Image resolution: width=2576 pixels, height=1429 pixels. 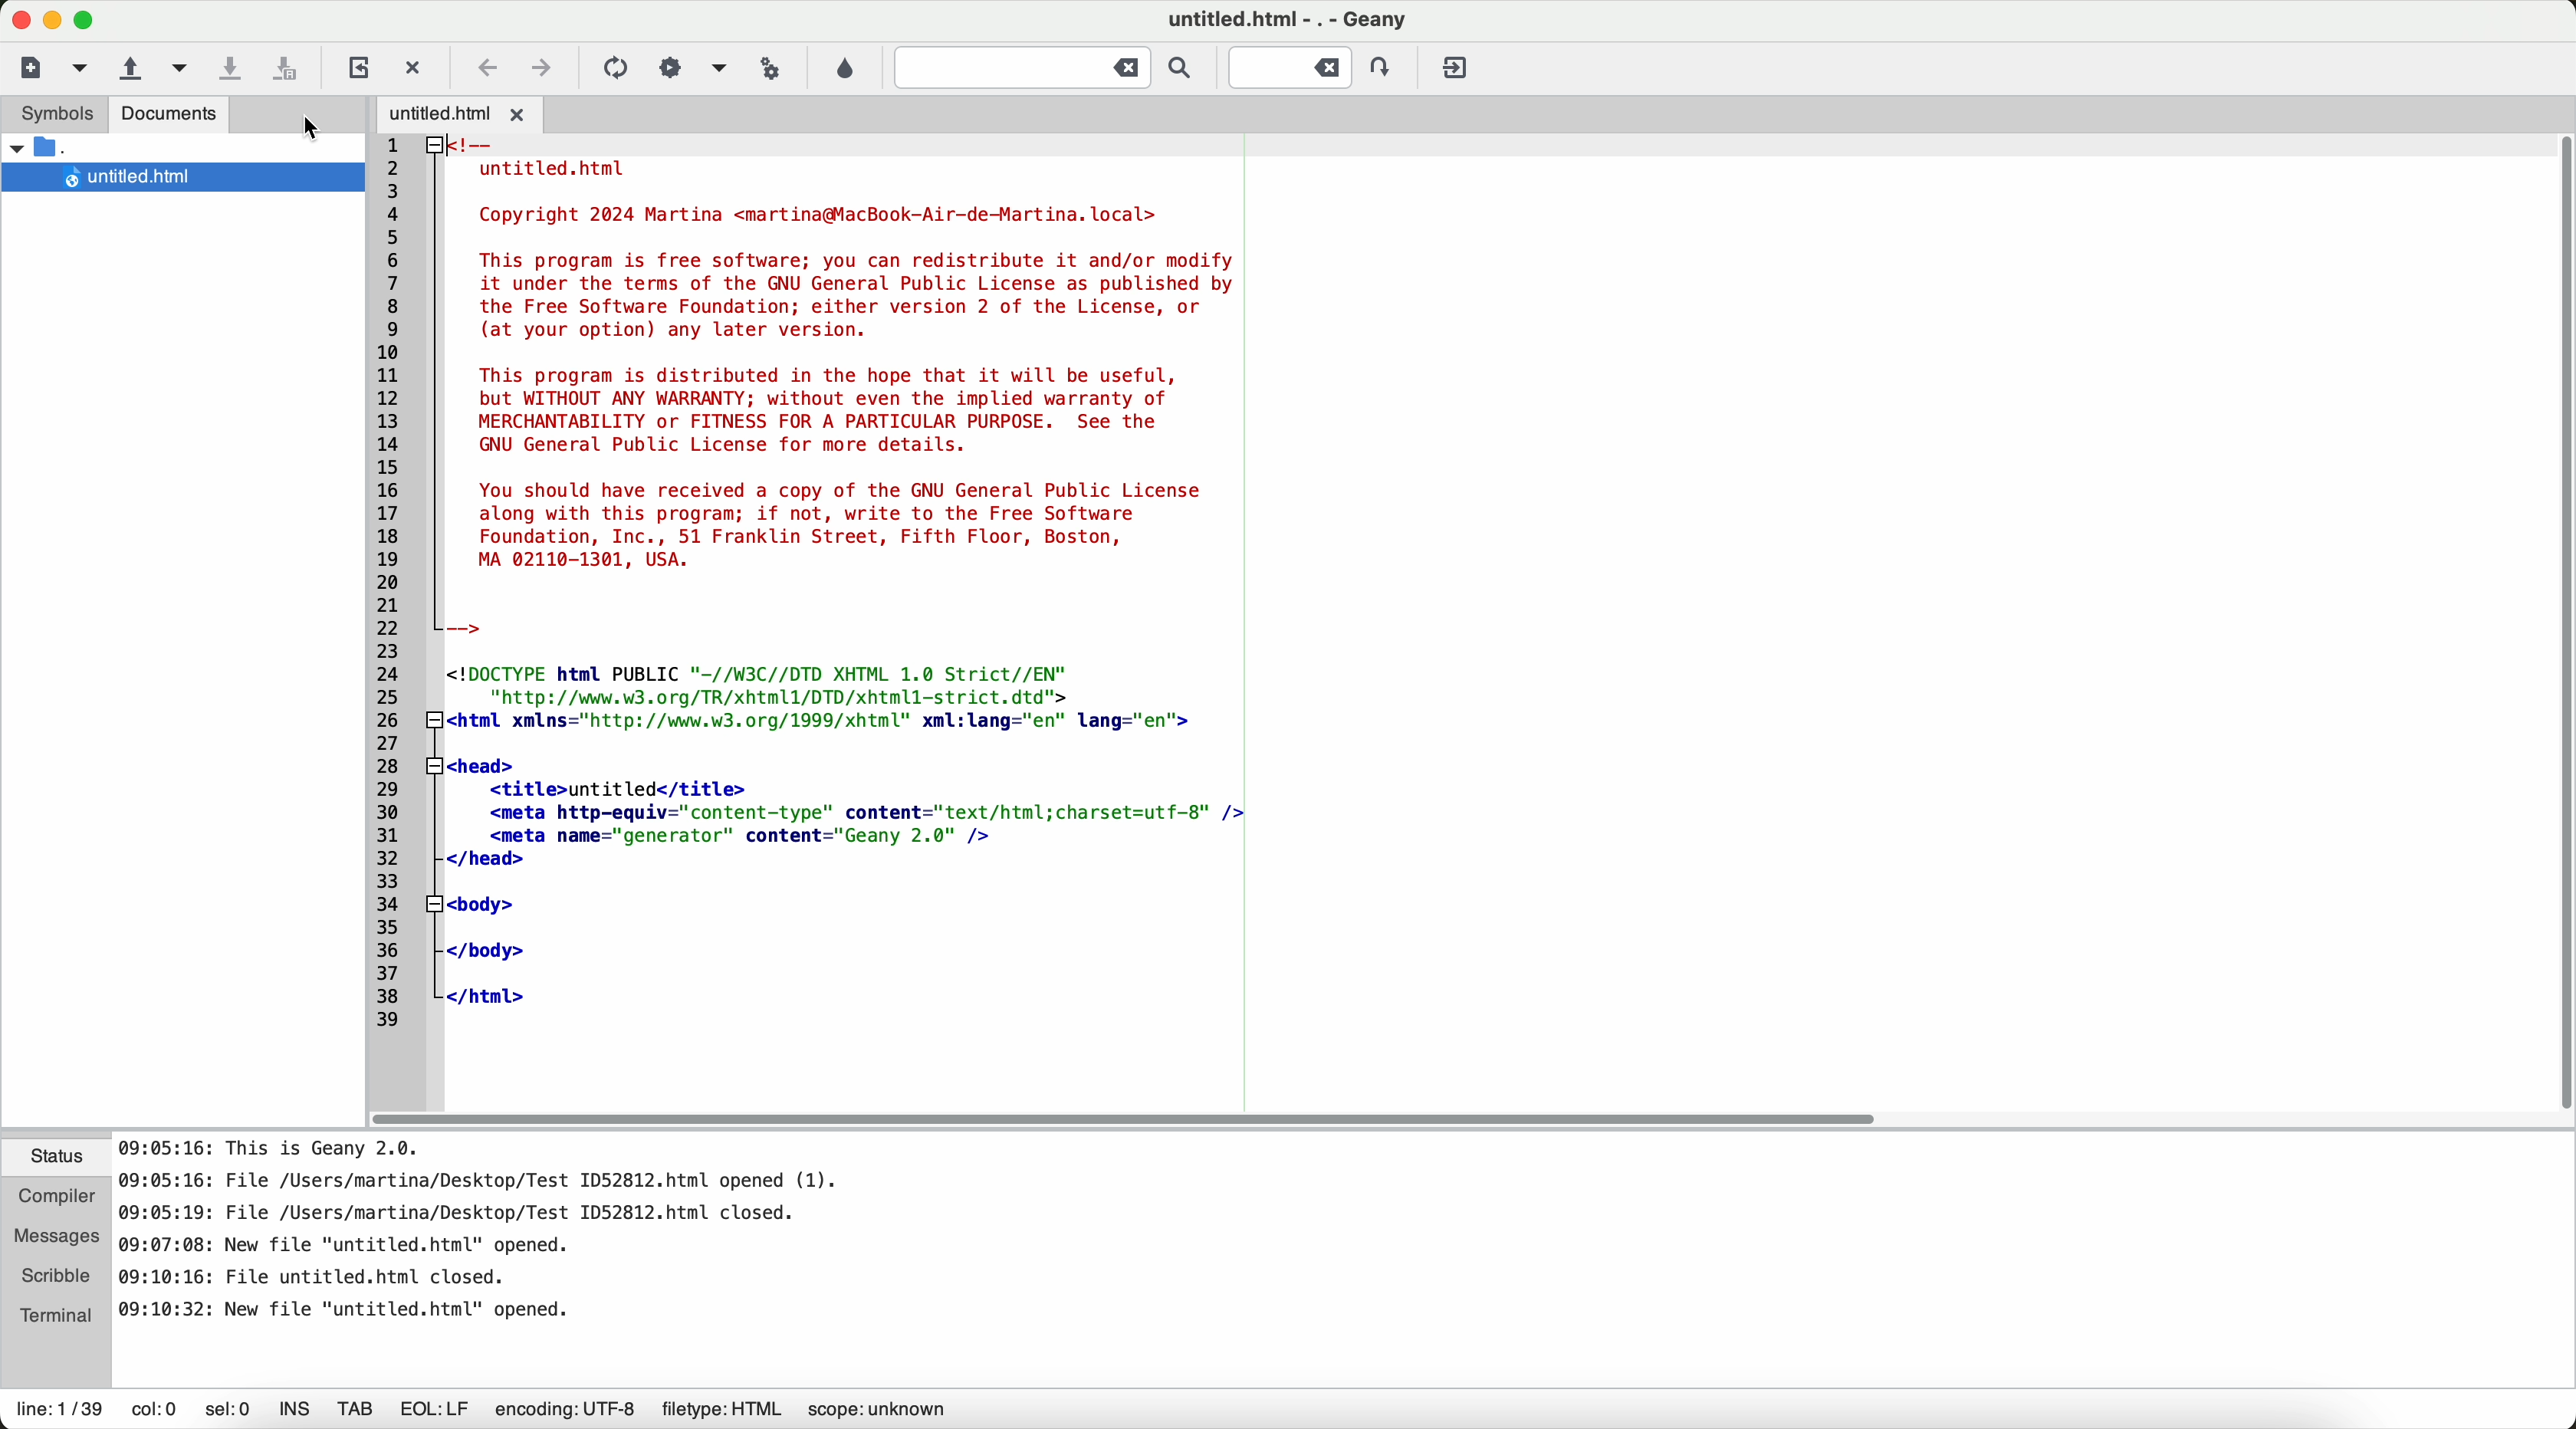 I want to click on open an existing file, so click(x=129, y=66).